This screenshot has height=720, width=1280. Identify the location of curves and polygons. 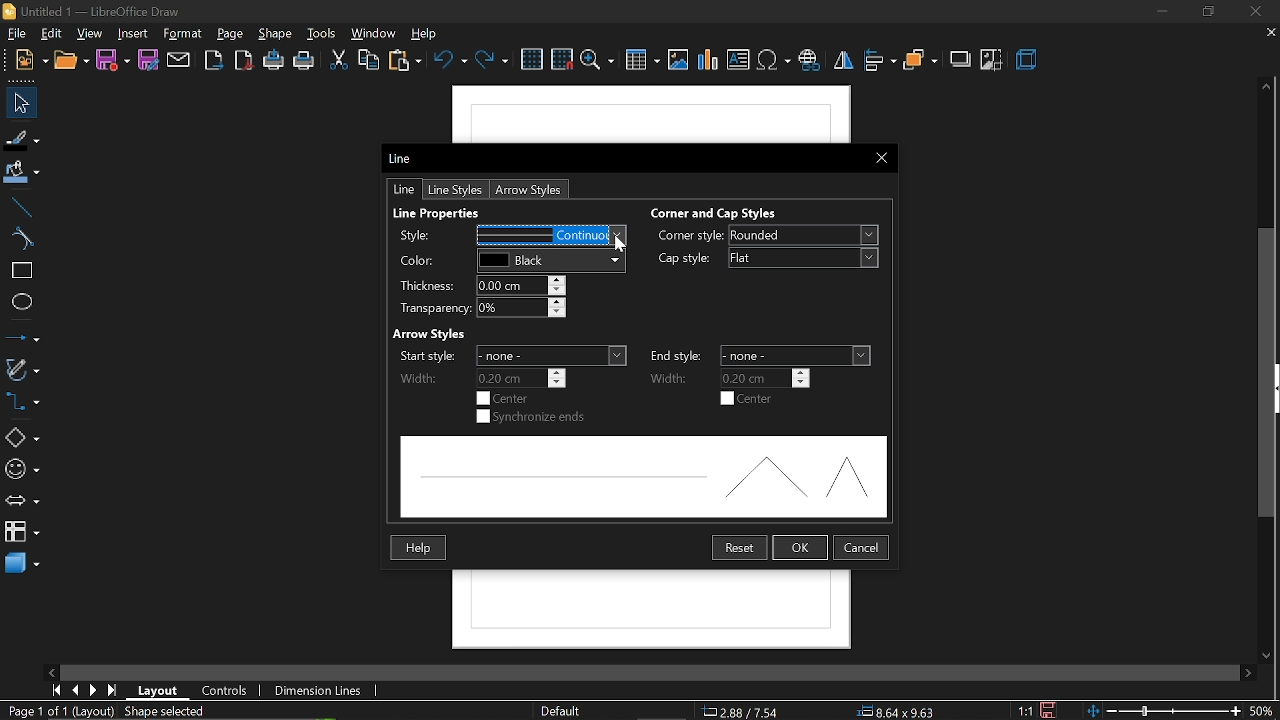
(24, 369).